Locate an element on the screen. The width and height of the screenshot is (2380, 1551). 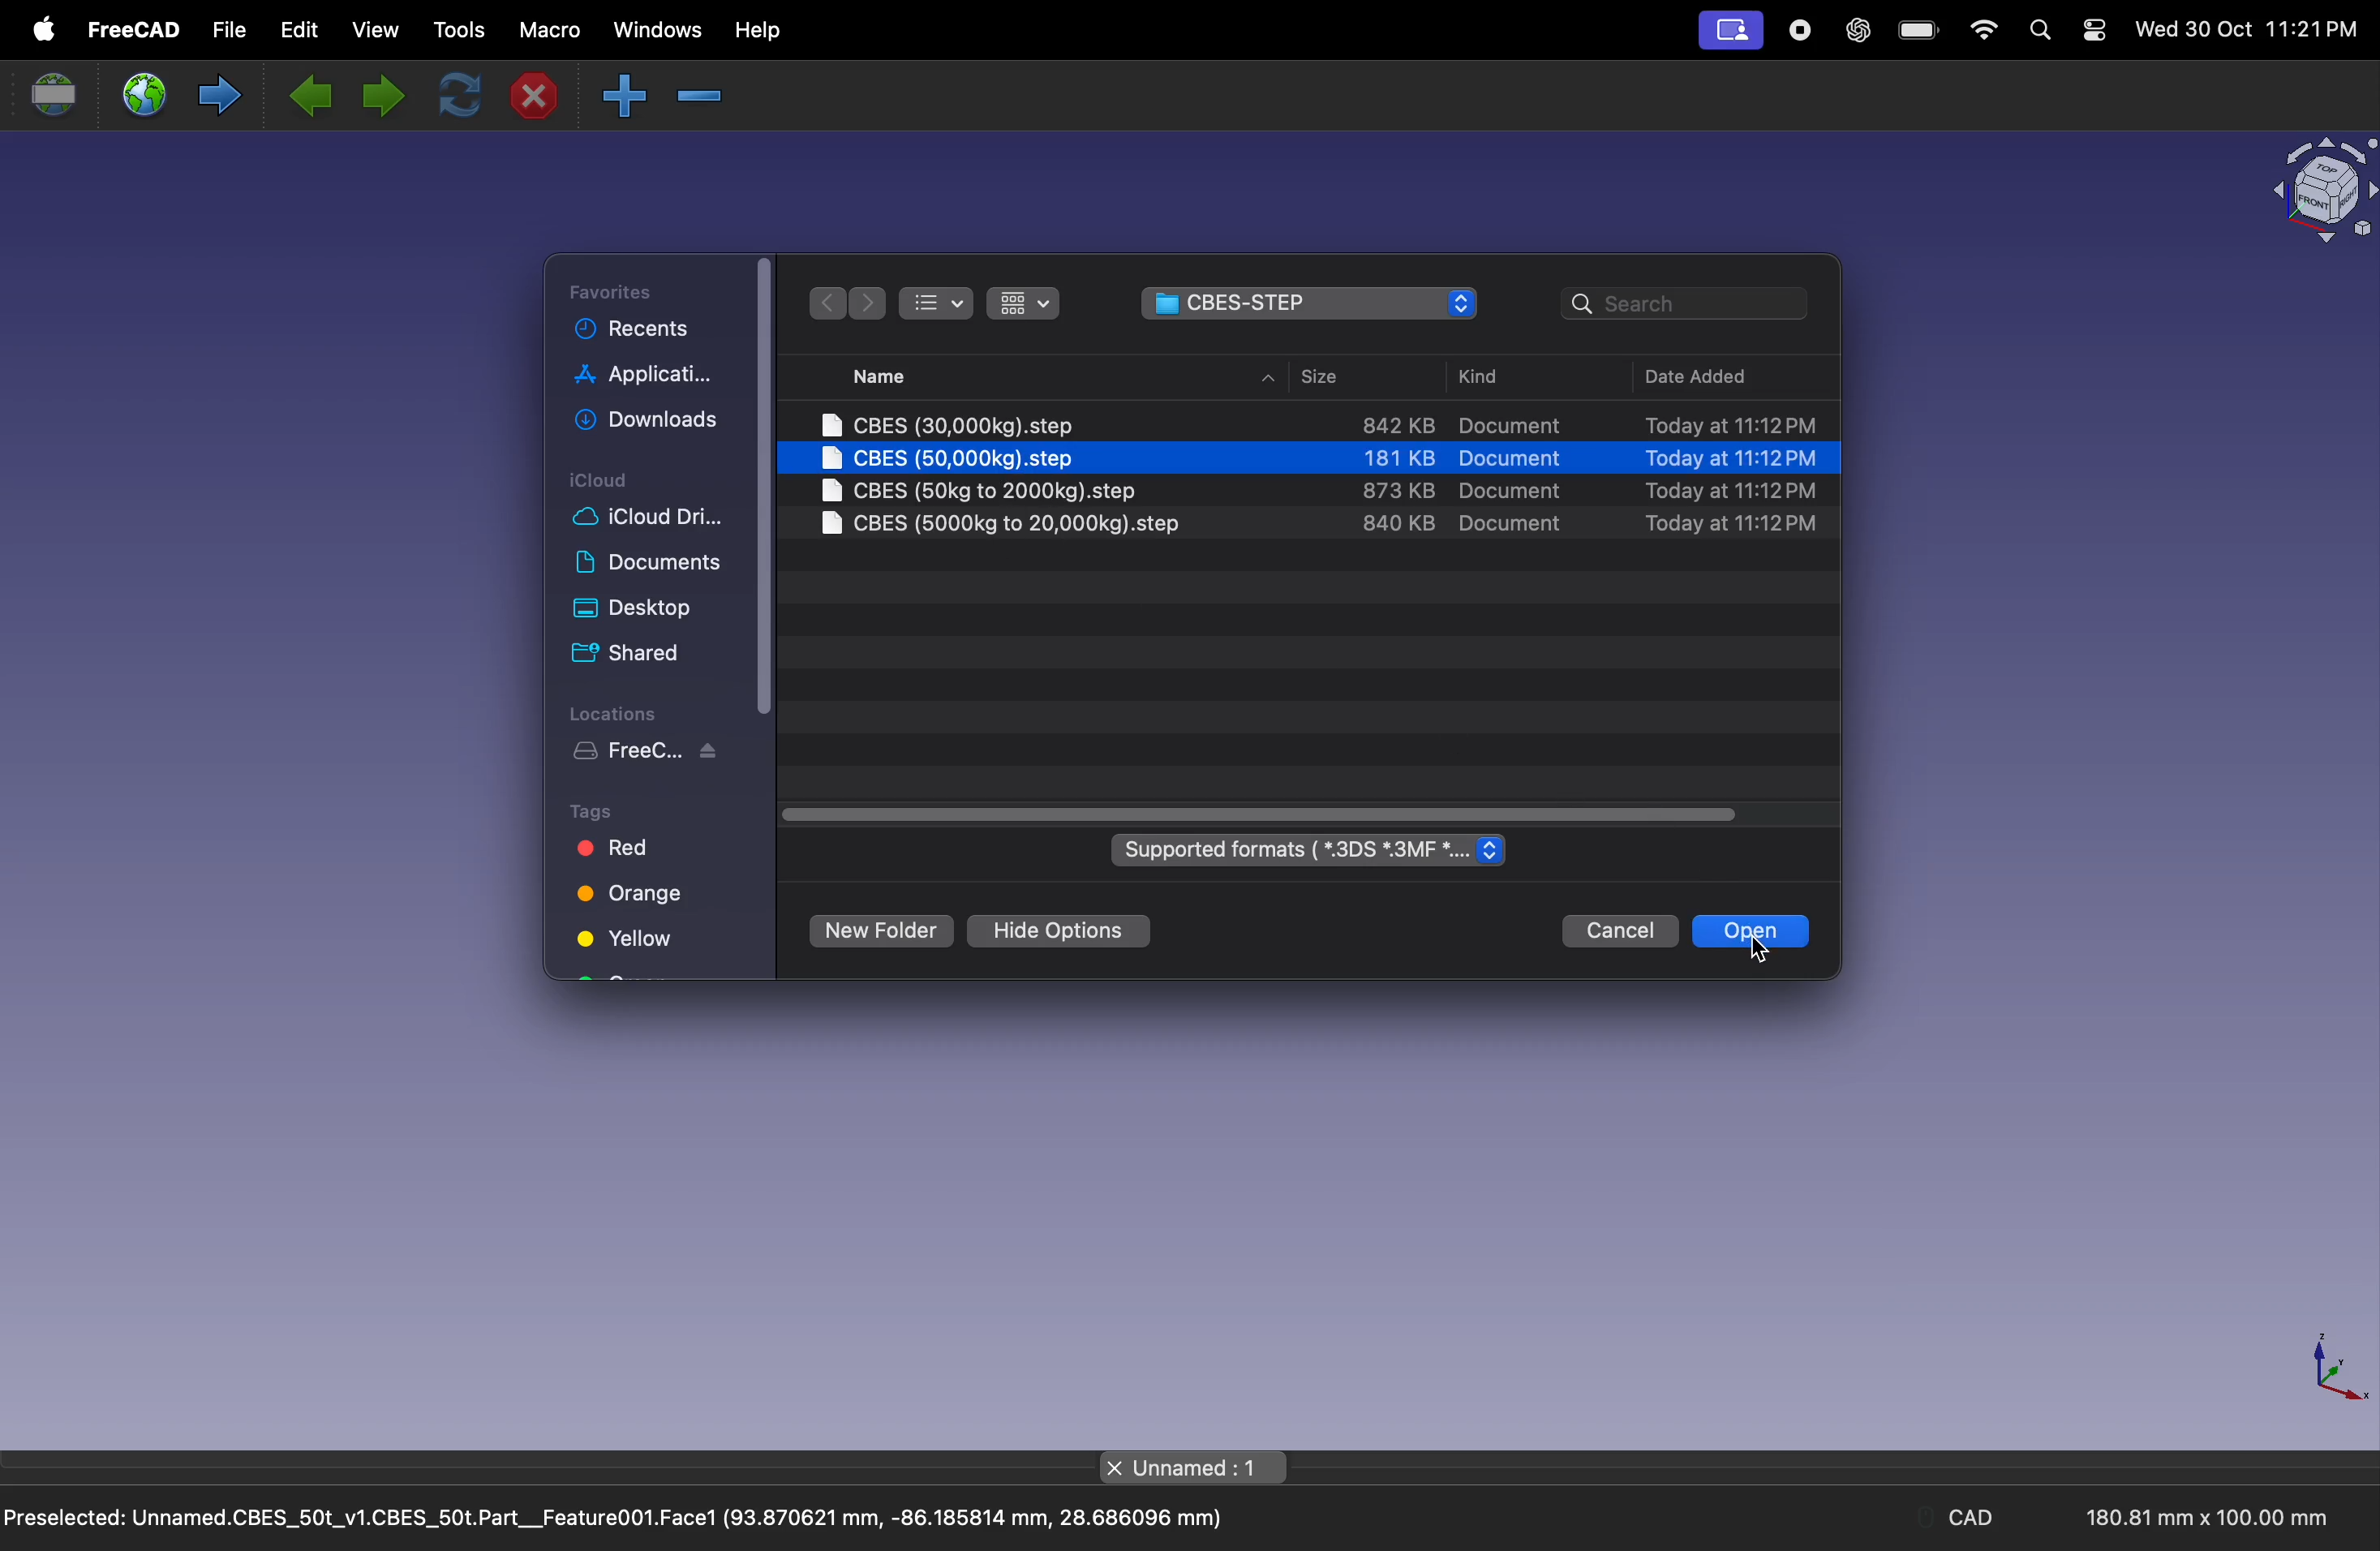
CAD is located at coordinates (1973, 1520).